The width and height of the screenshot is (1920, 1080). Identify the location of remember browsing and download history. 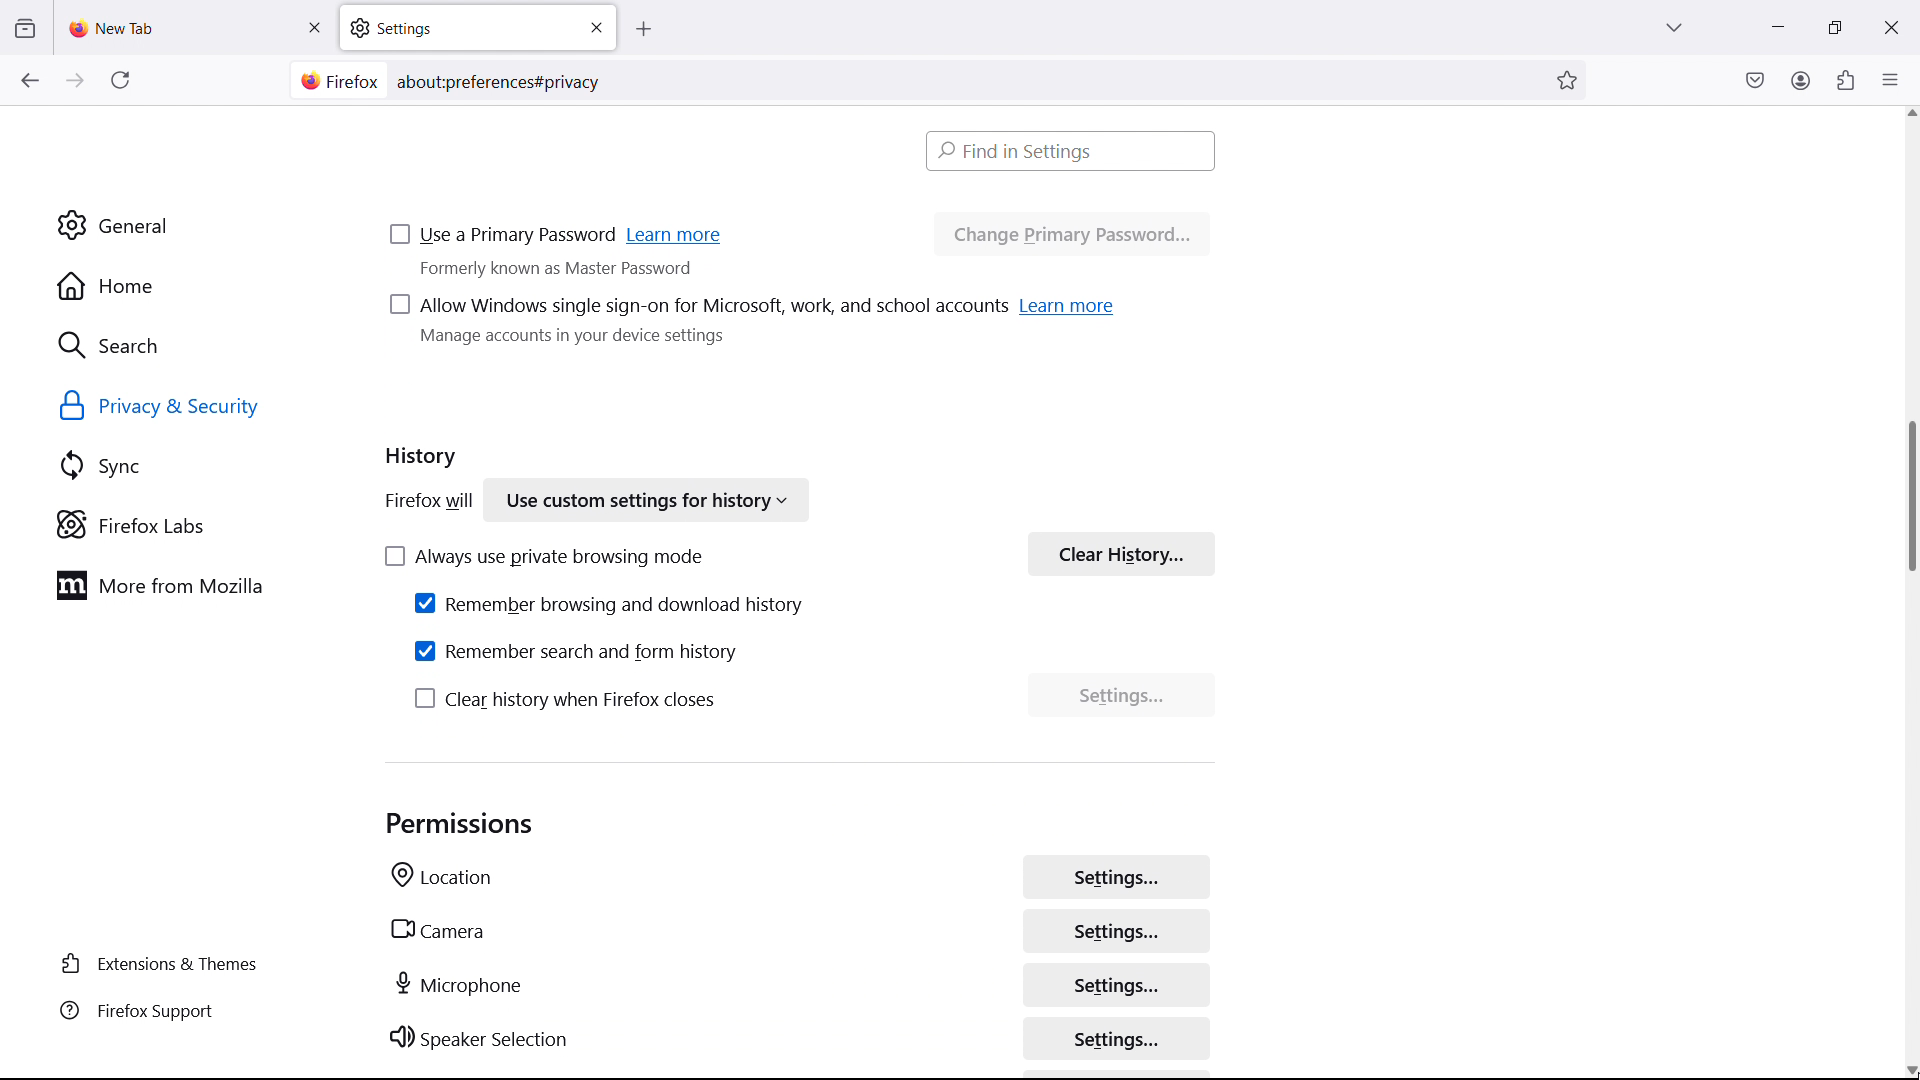
(610, 600).